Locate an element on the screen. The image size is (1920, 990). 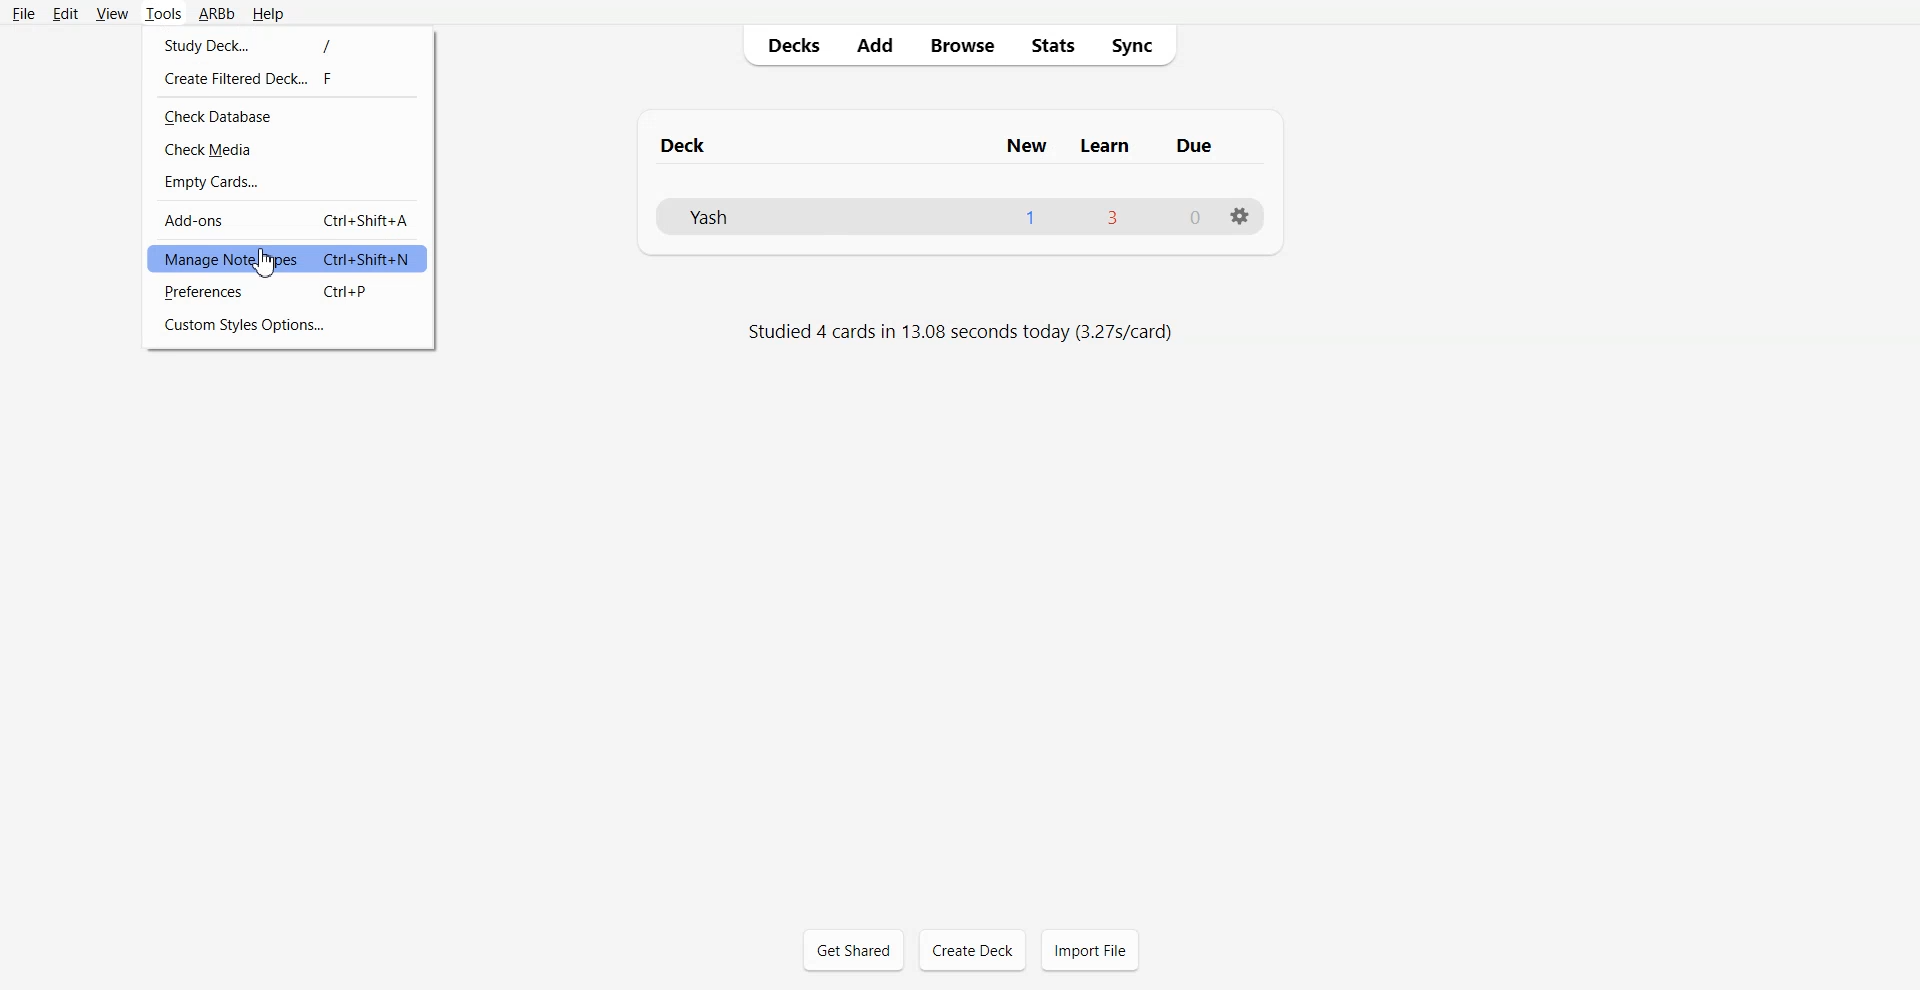
cursor is located at coordinates (273, 265).